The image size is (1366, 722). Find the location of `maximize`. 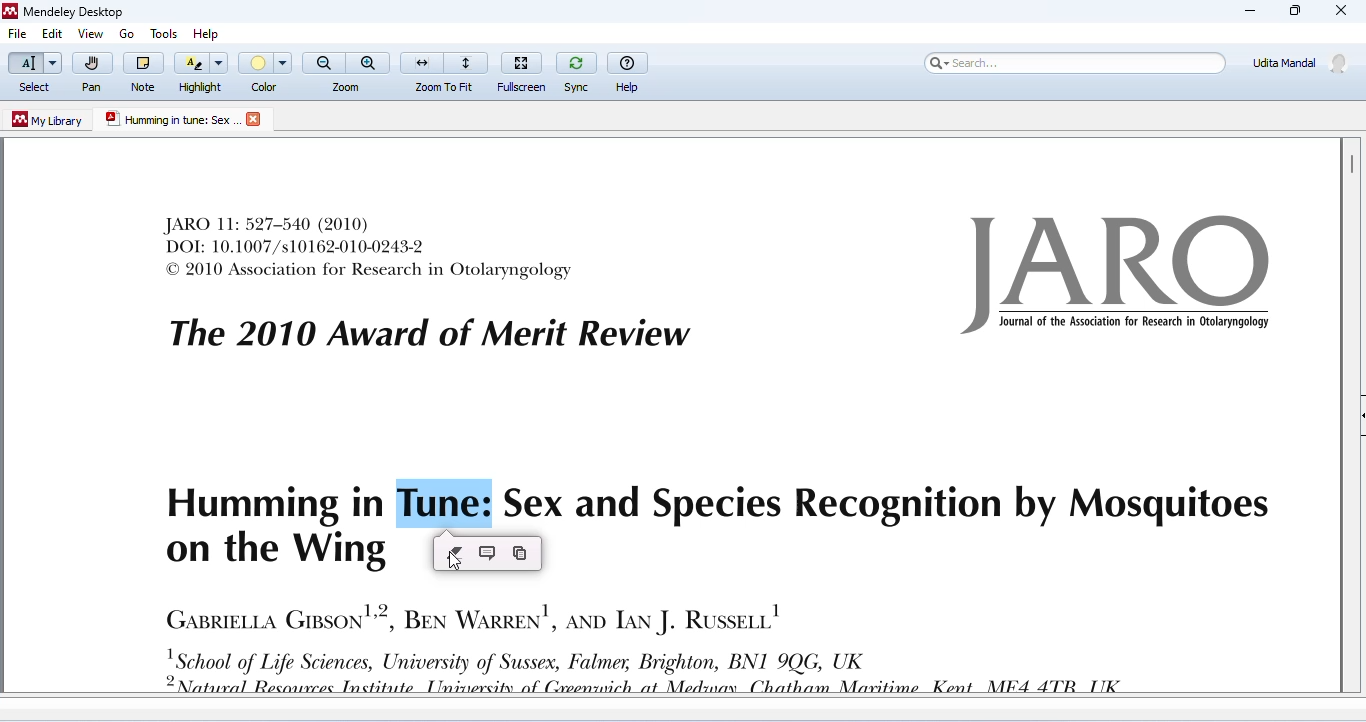

maximize is located at coordinates (1293, 11).